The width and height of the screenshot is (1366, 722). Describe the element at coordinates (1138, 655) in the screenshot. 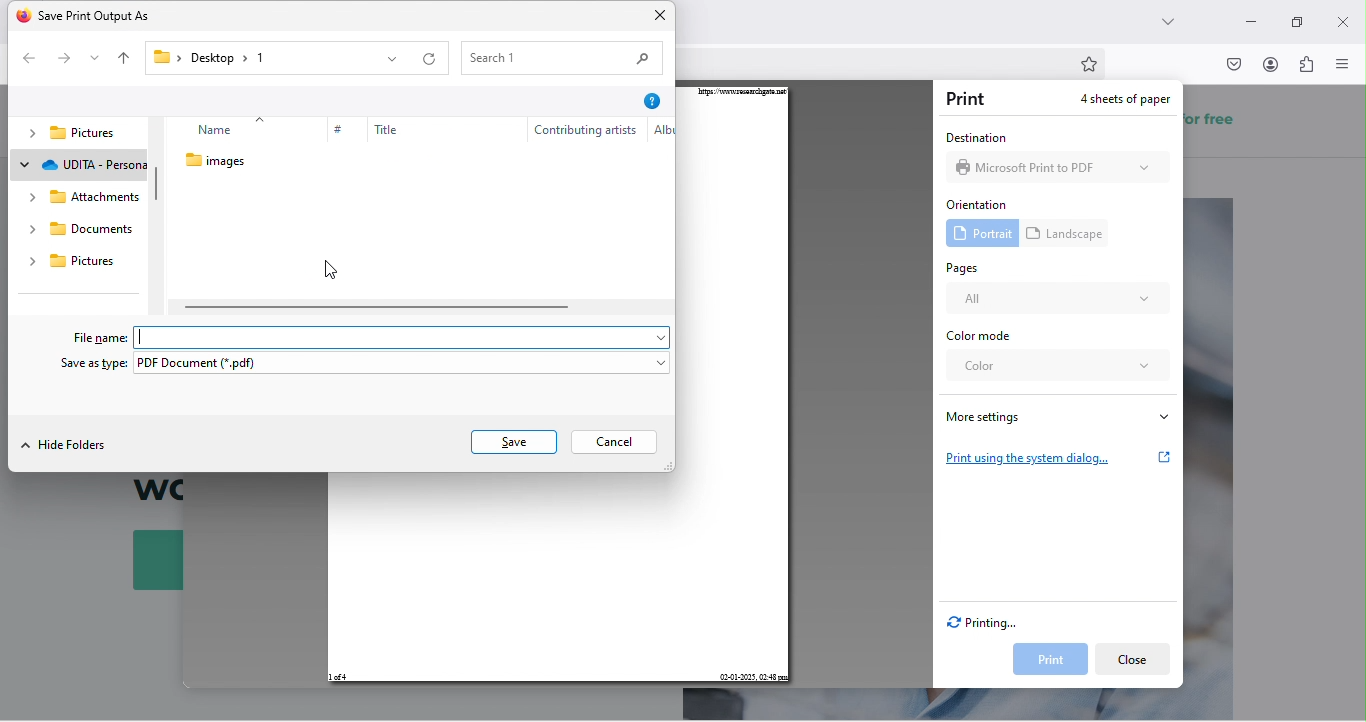

I see `close` at that location.